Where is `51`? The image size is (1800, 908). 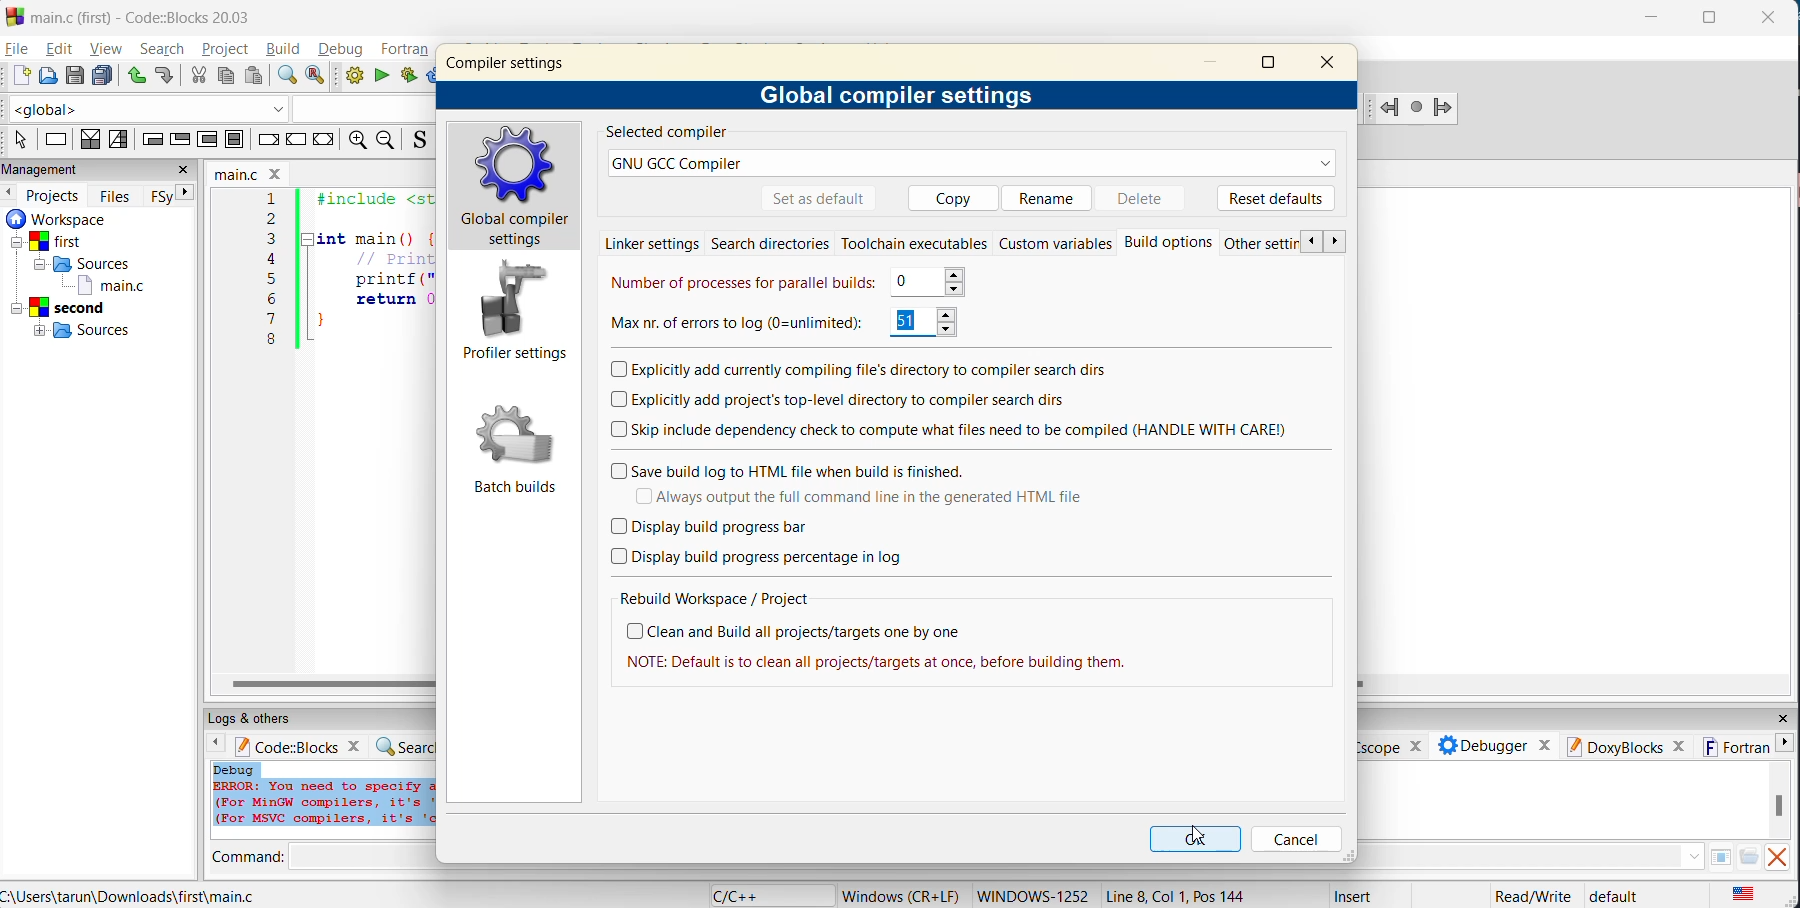
51 is located at coordinates (929, 322).